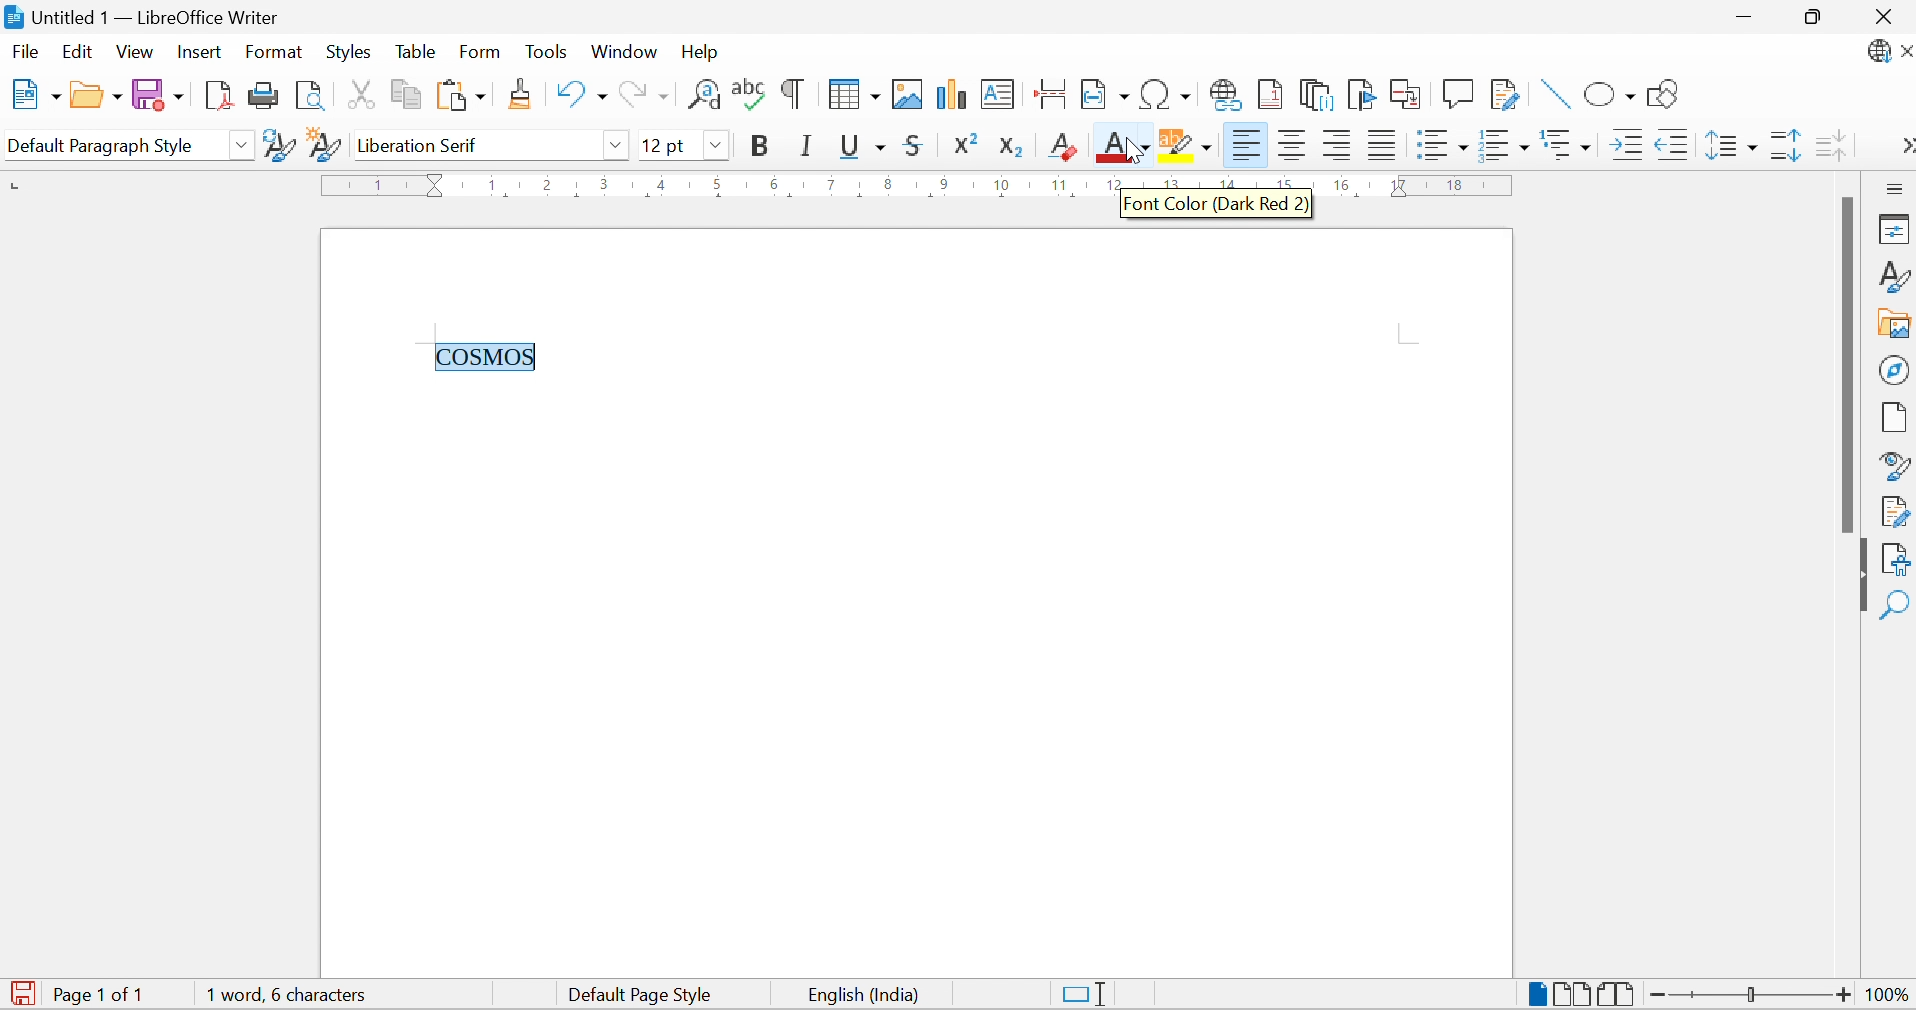 The image size is (1916, 1010). I want to click on Undo, so click(578, 95).